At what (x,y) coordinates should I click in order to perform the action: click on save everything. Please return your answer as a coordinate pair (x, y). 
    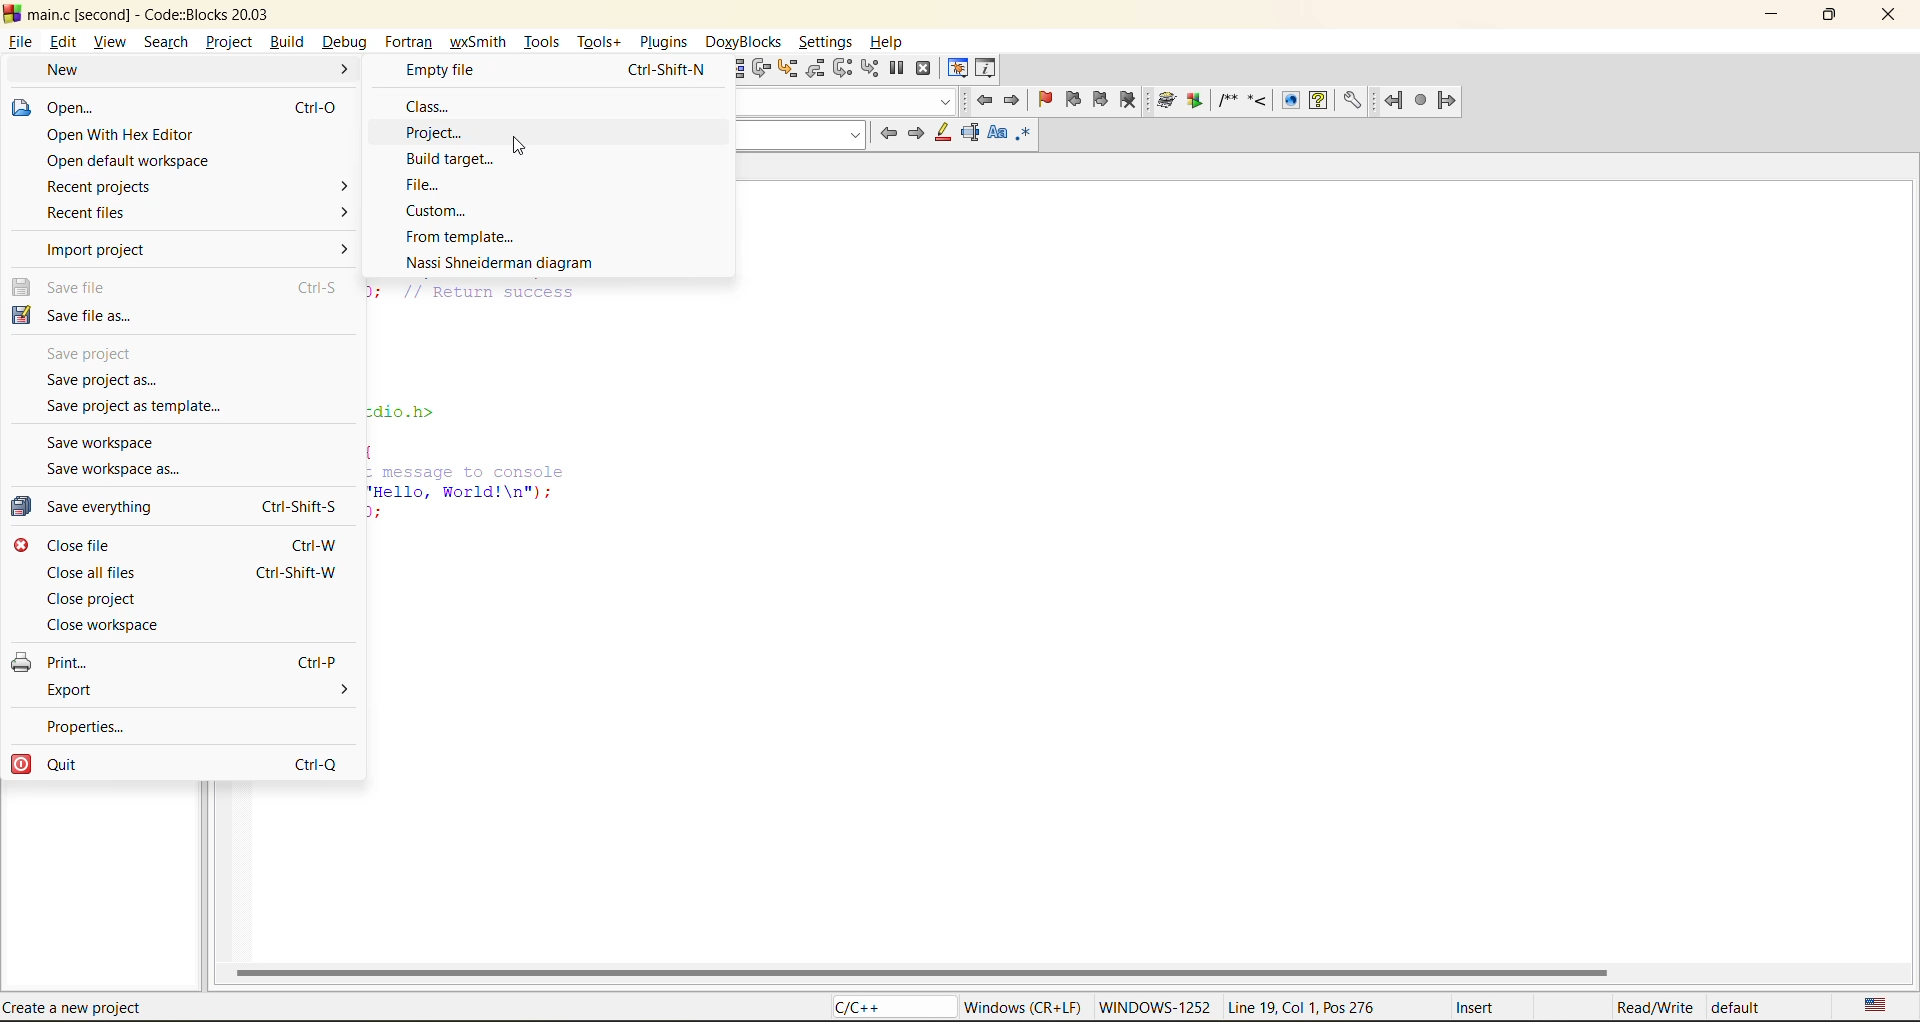
    Looking at the image, I should click on (95, 508).